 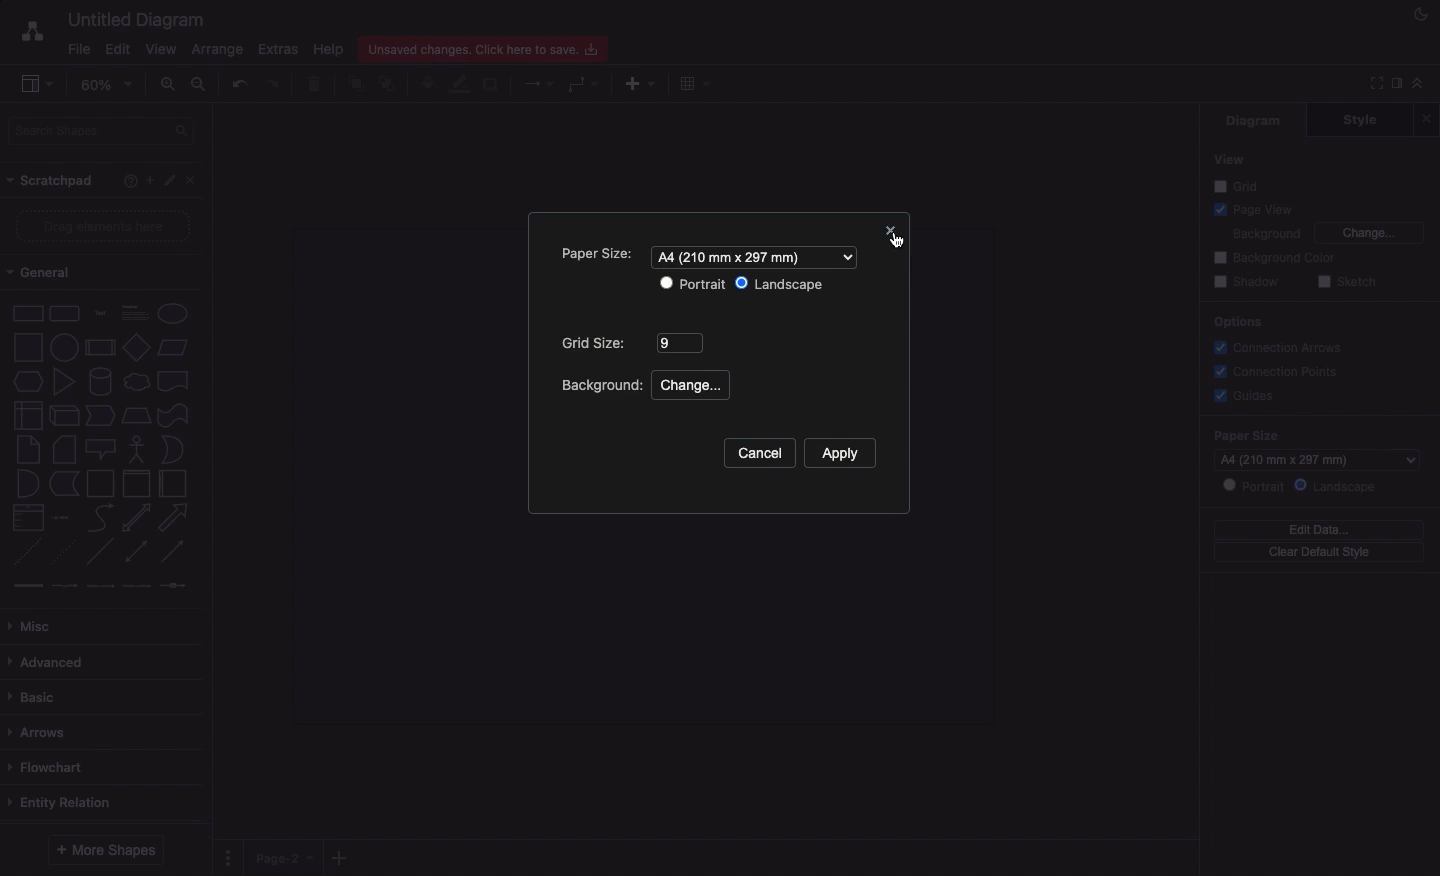 I want to click on File, so click(x=72, y=49).